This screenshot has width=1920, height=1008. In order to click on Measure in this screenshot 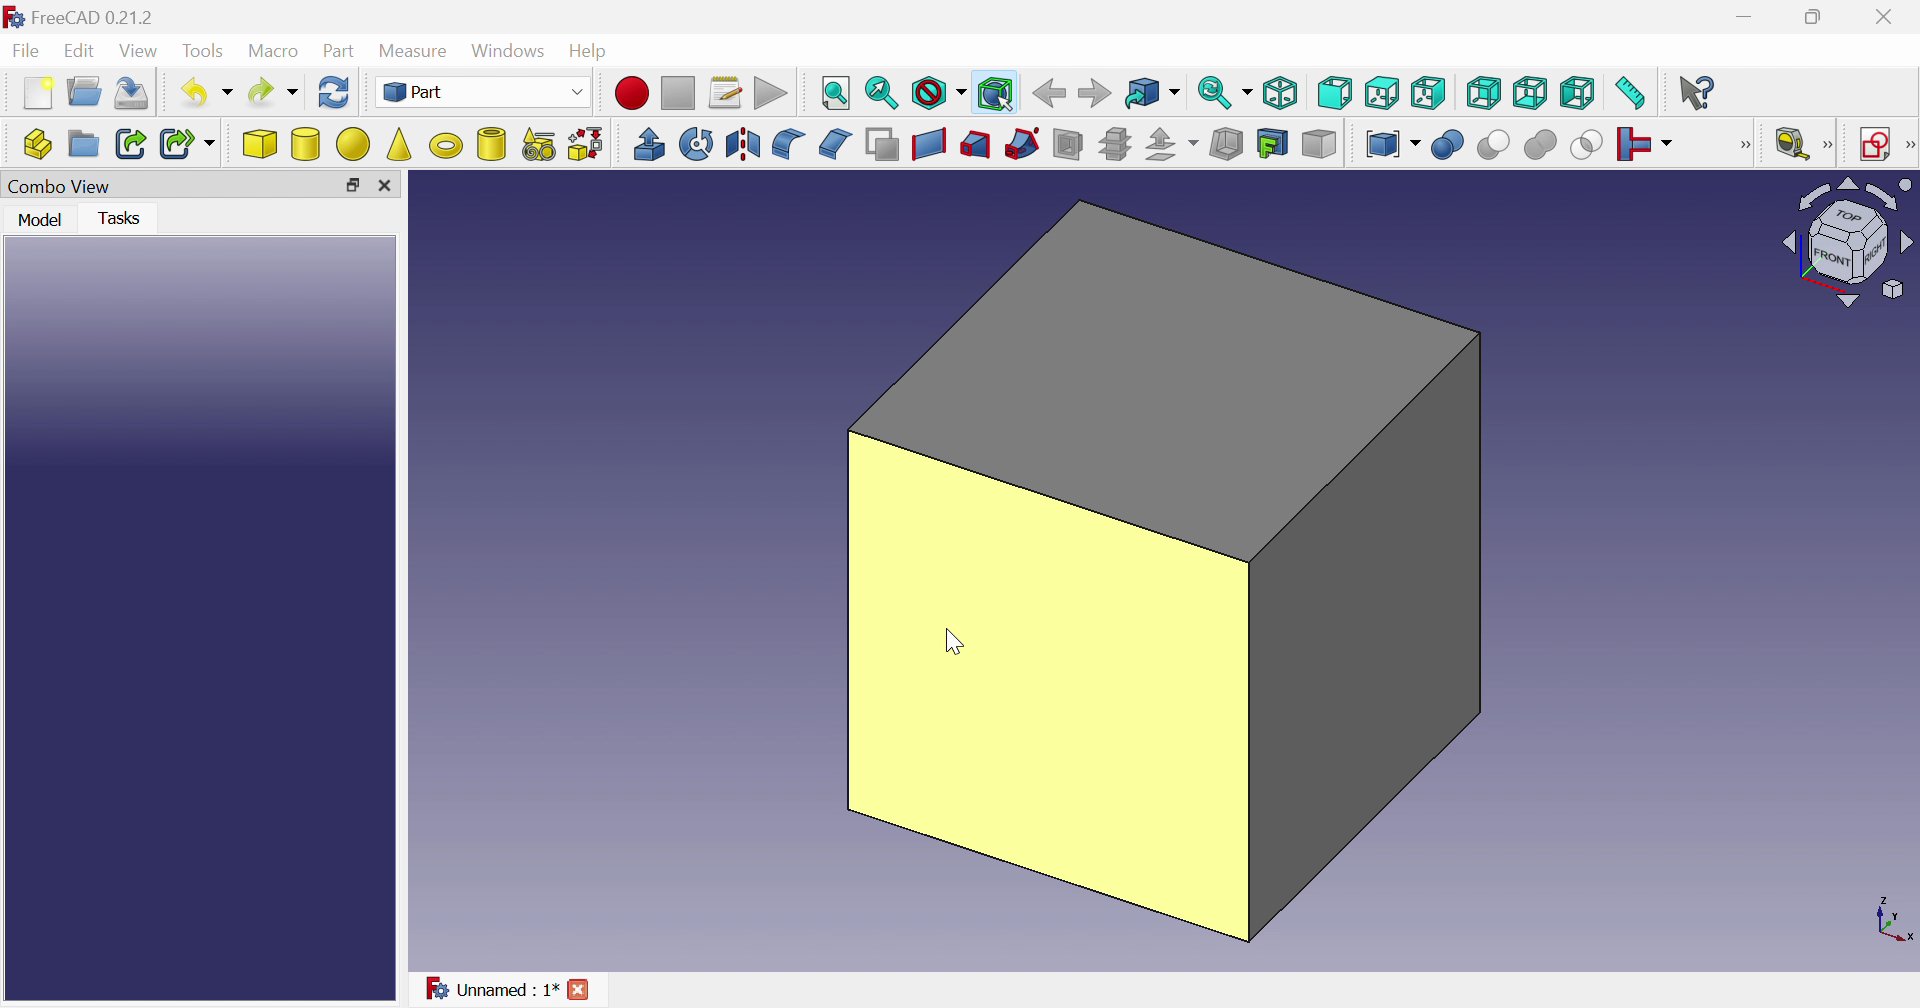, I will do `click(1829, 145)`.